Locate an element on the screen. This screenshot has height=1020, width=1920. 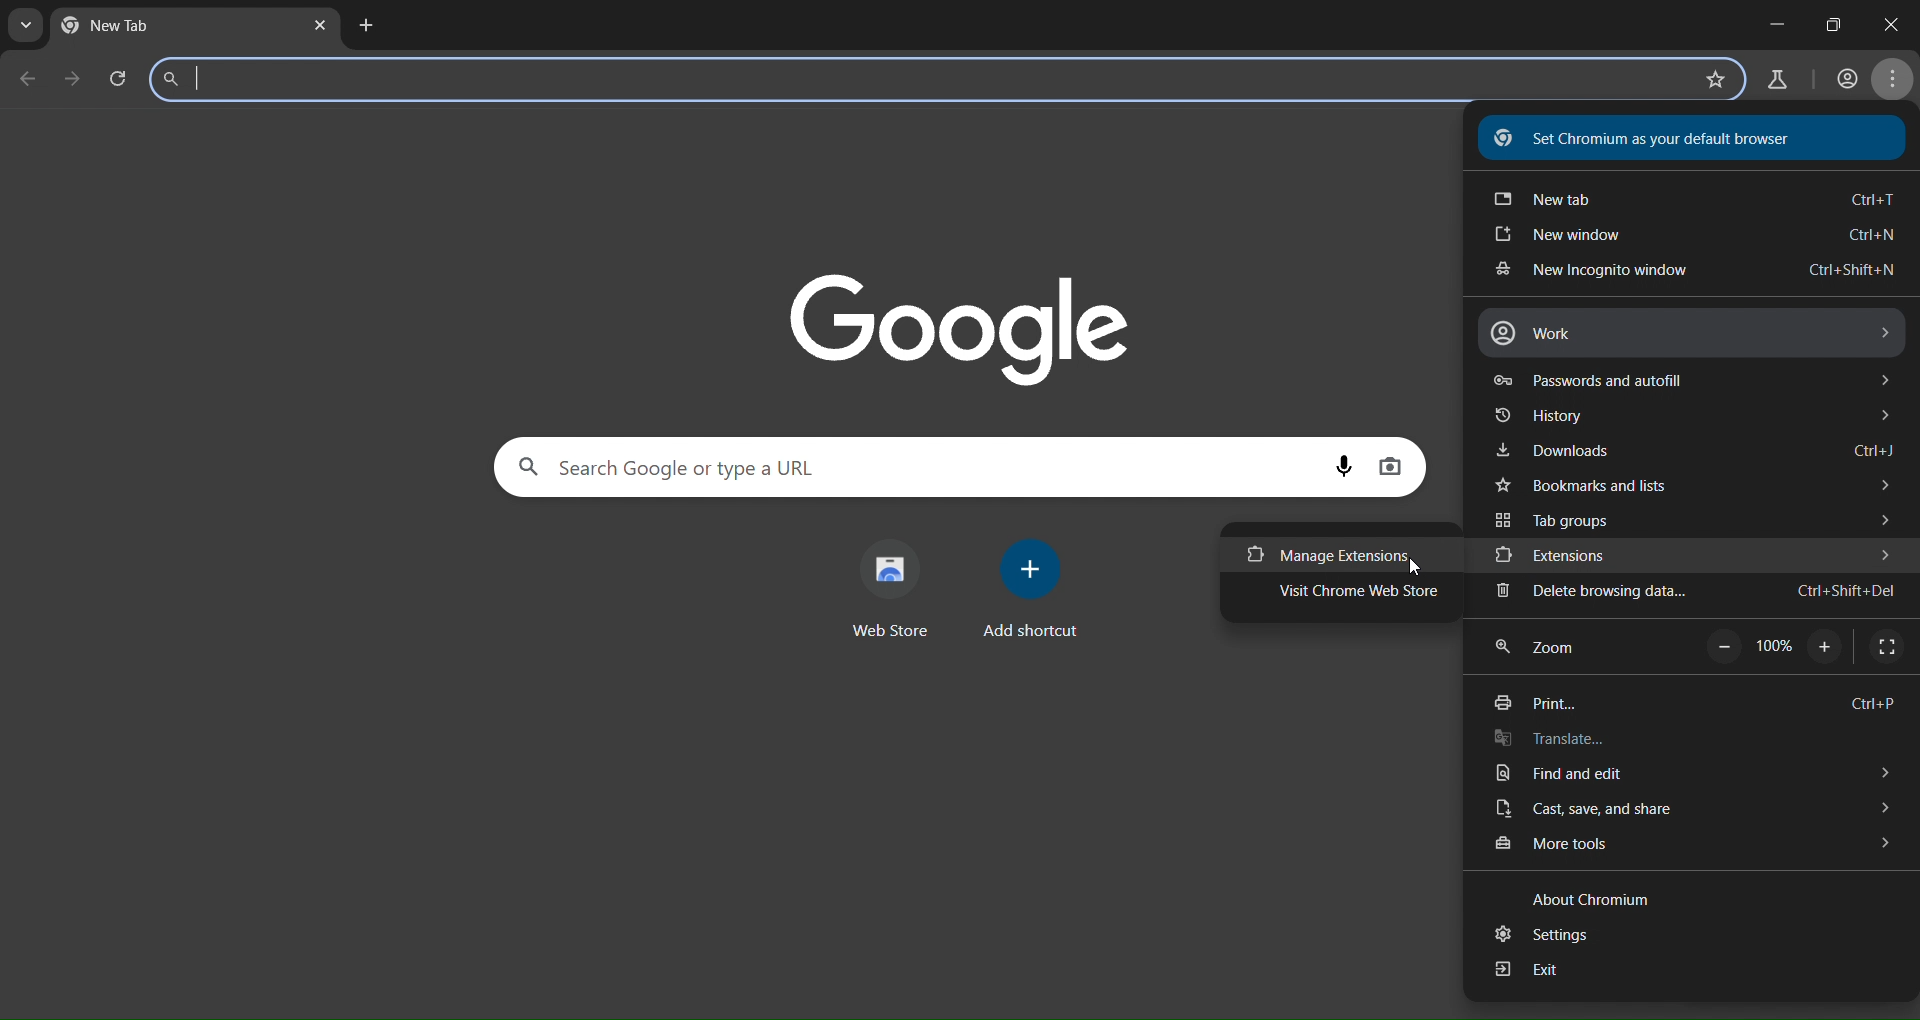
new window is located at coordinates (1686, 235).